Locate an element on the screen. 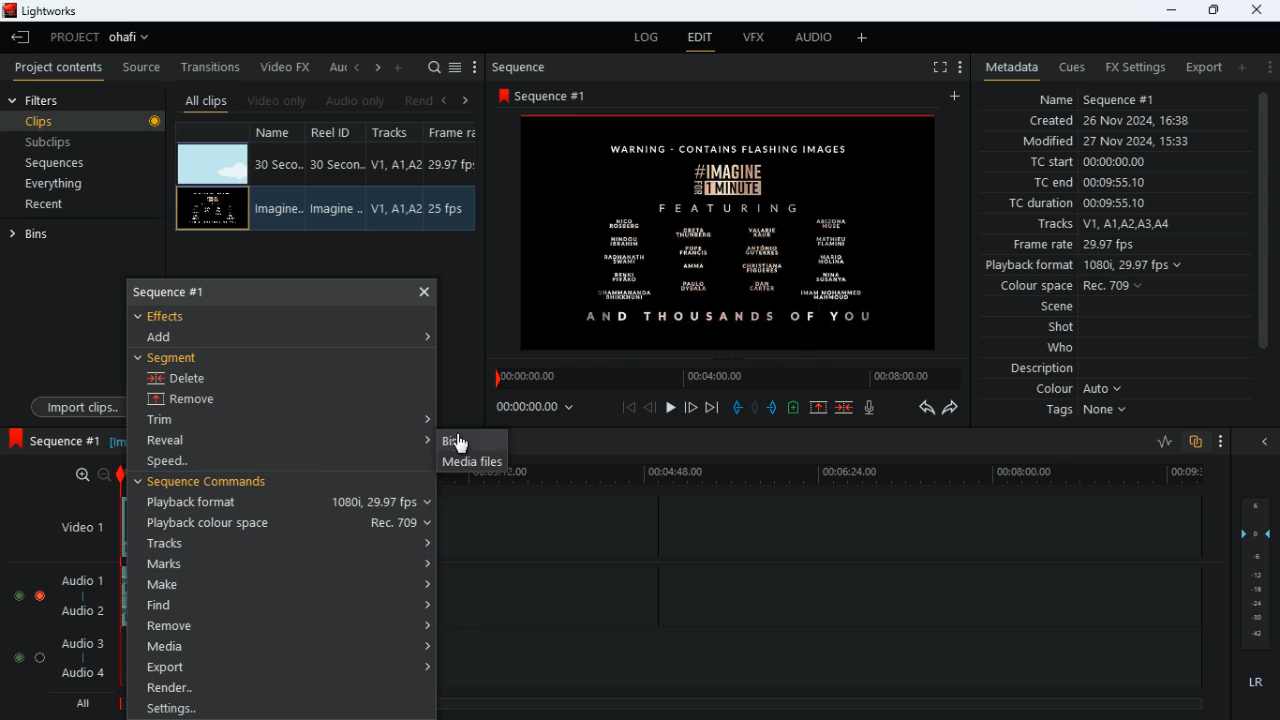 The height and width of the screenshot is (720, 1280). end is located at coordinates (710, 407).